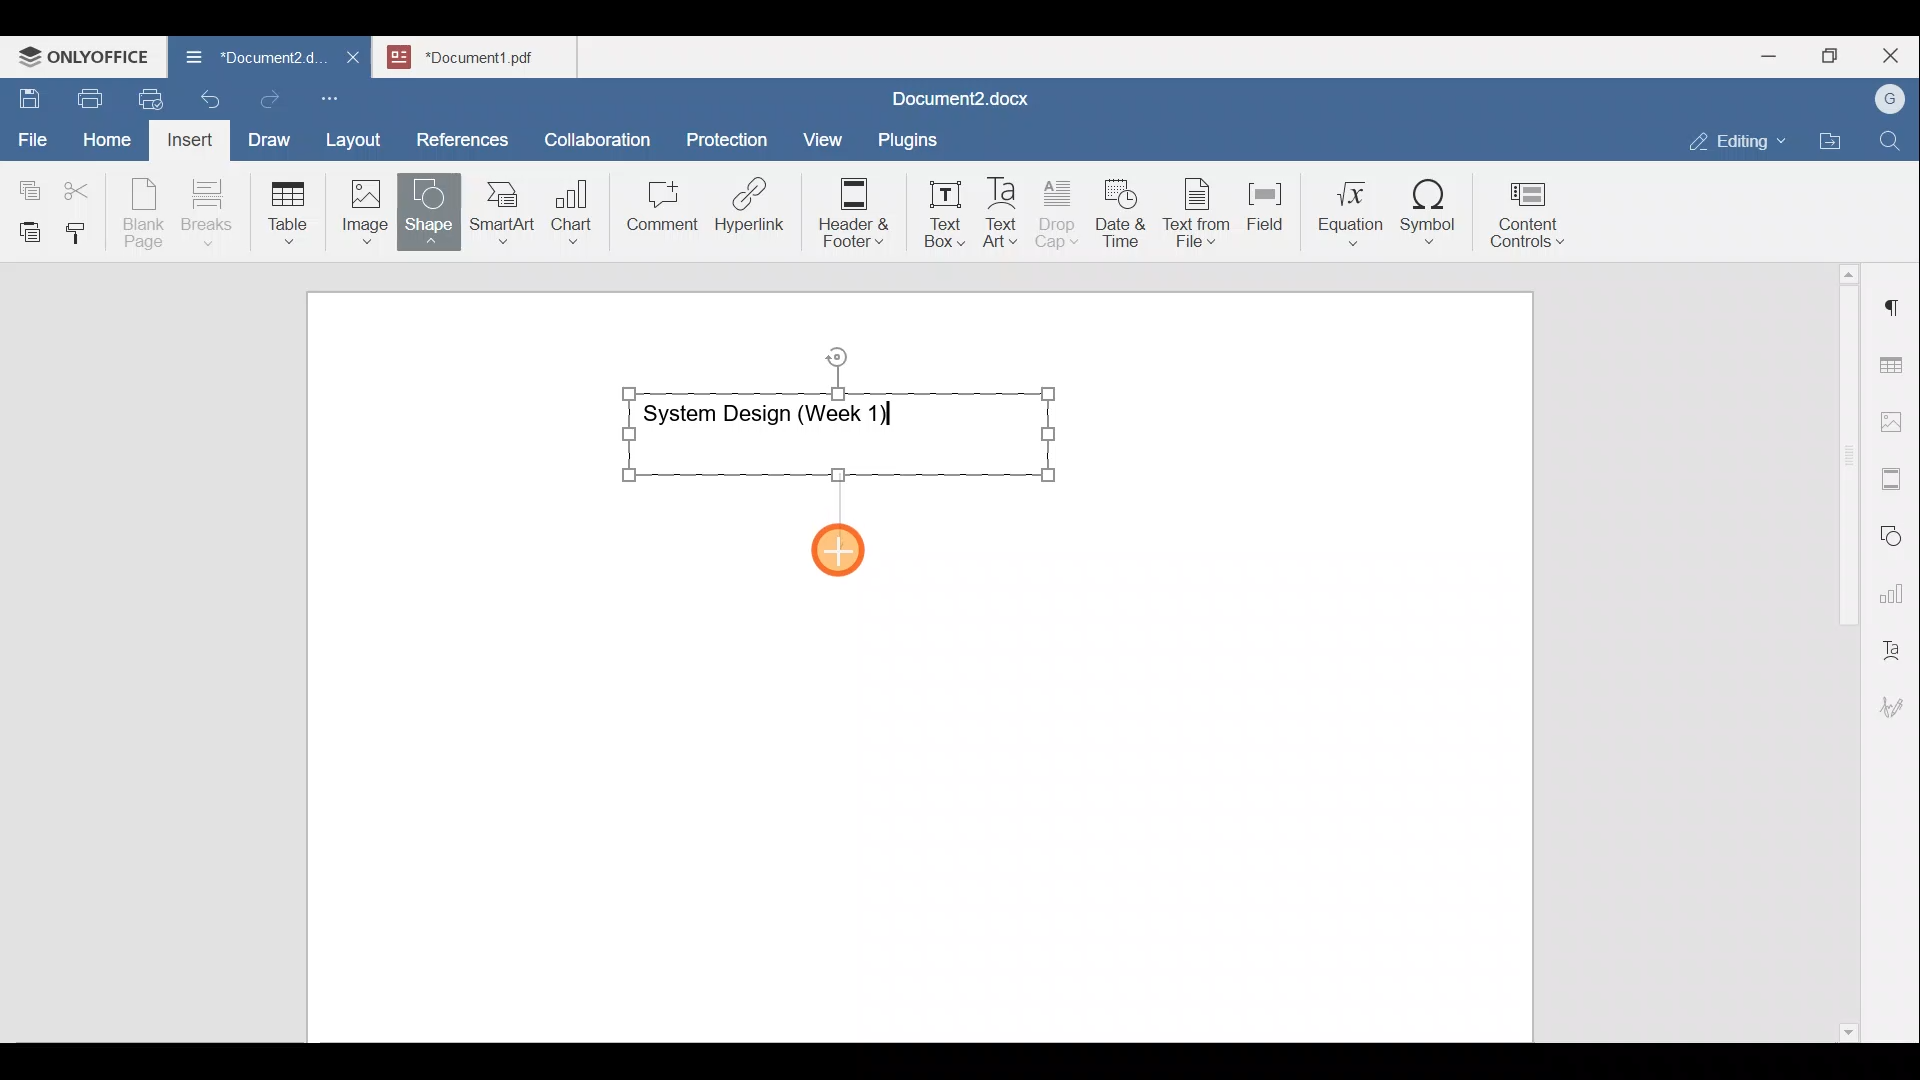 The height and width of the screenshot is (1080, 1920). What do you see at coordinates (1768, 54) in the screenshot?
I see `Minimize` at bounding box center [1768, 54].